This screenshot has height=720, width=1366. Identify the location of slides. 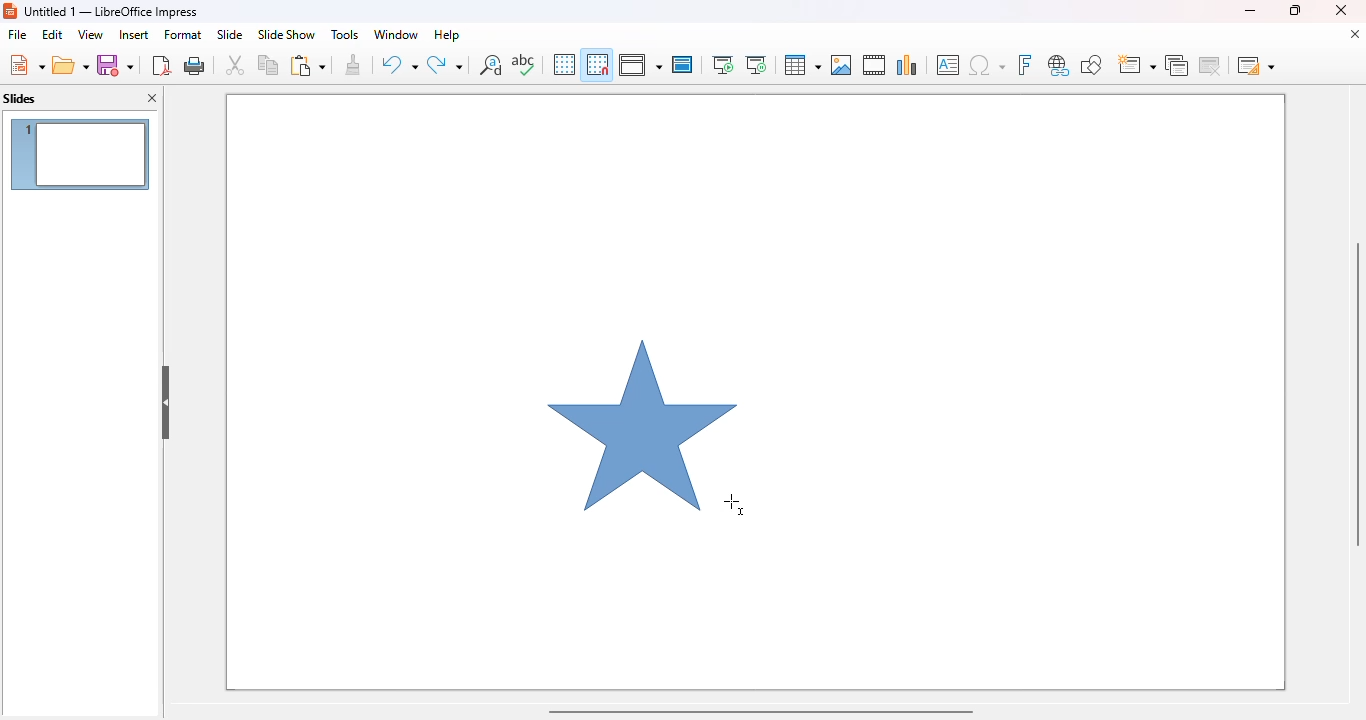
(20, 99).